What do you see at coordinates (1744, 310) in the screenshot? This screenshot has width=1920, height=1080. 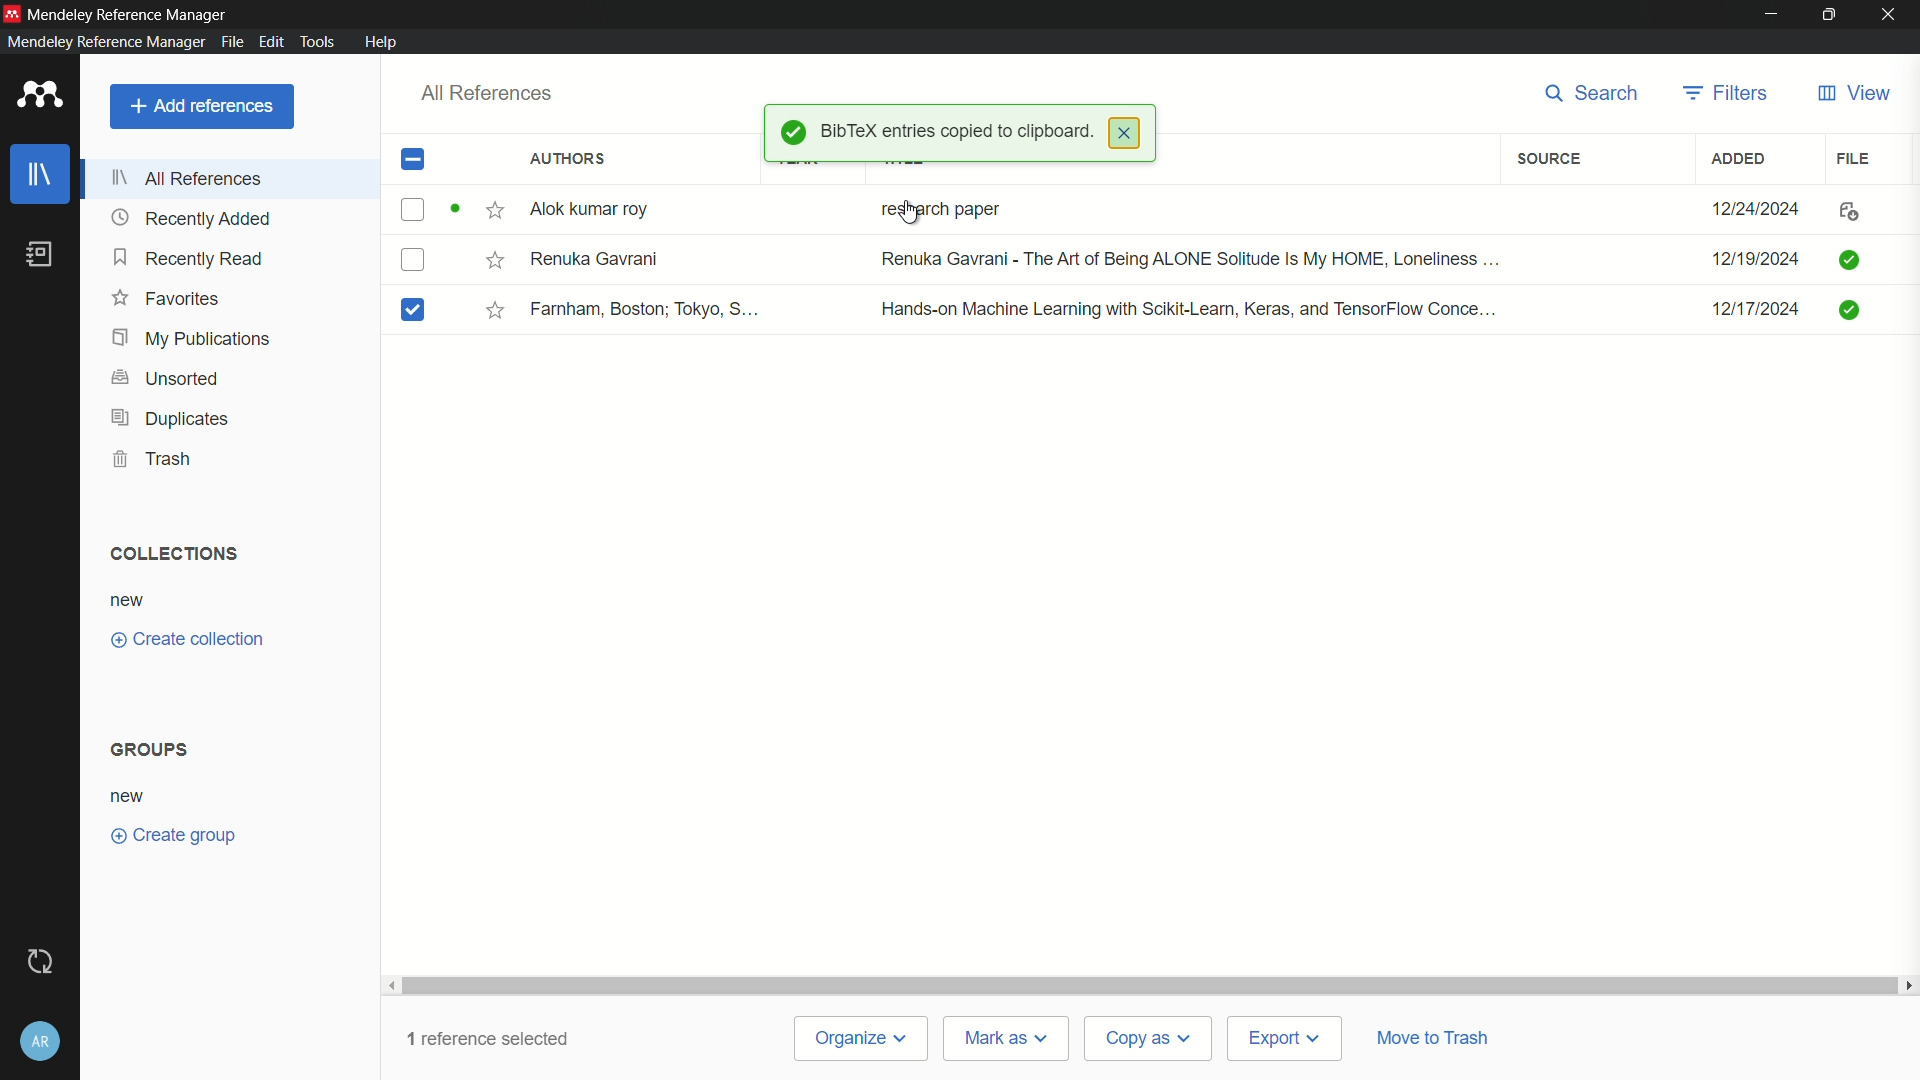 I see `12/17/2024` at bounding box center [1744, 310].